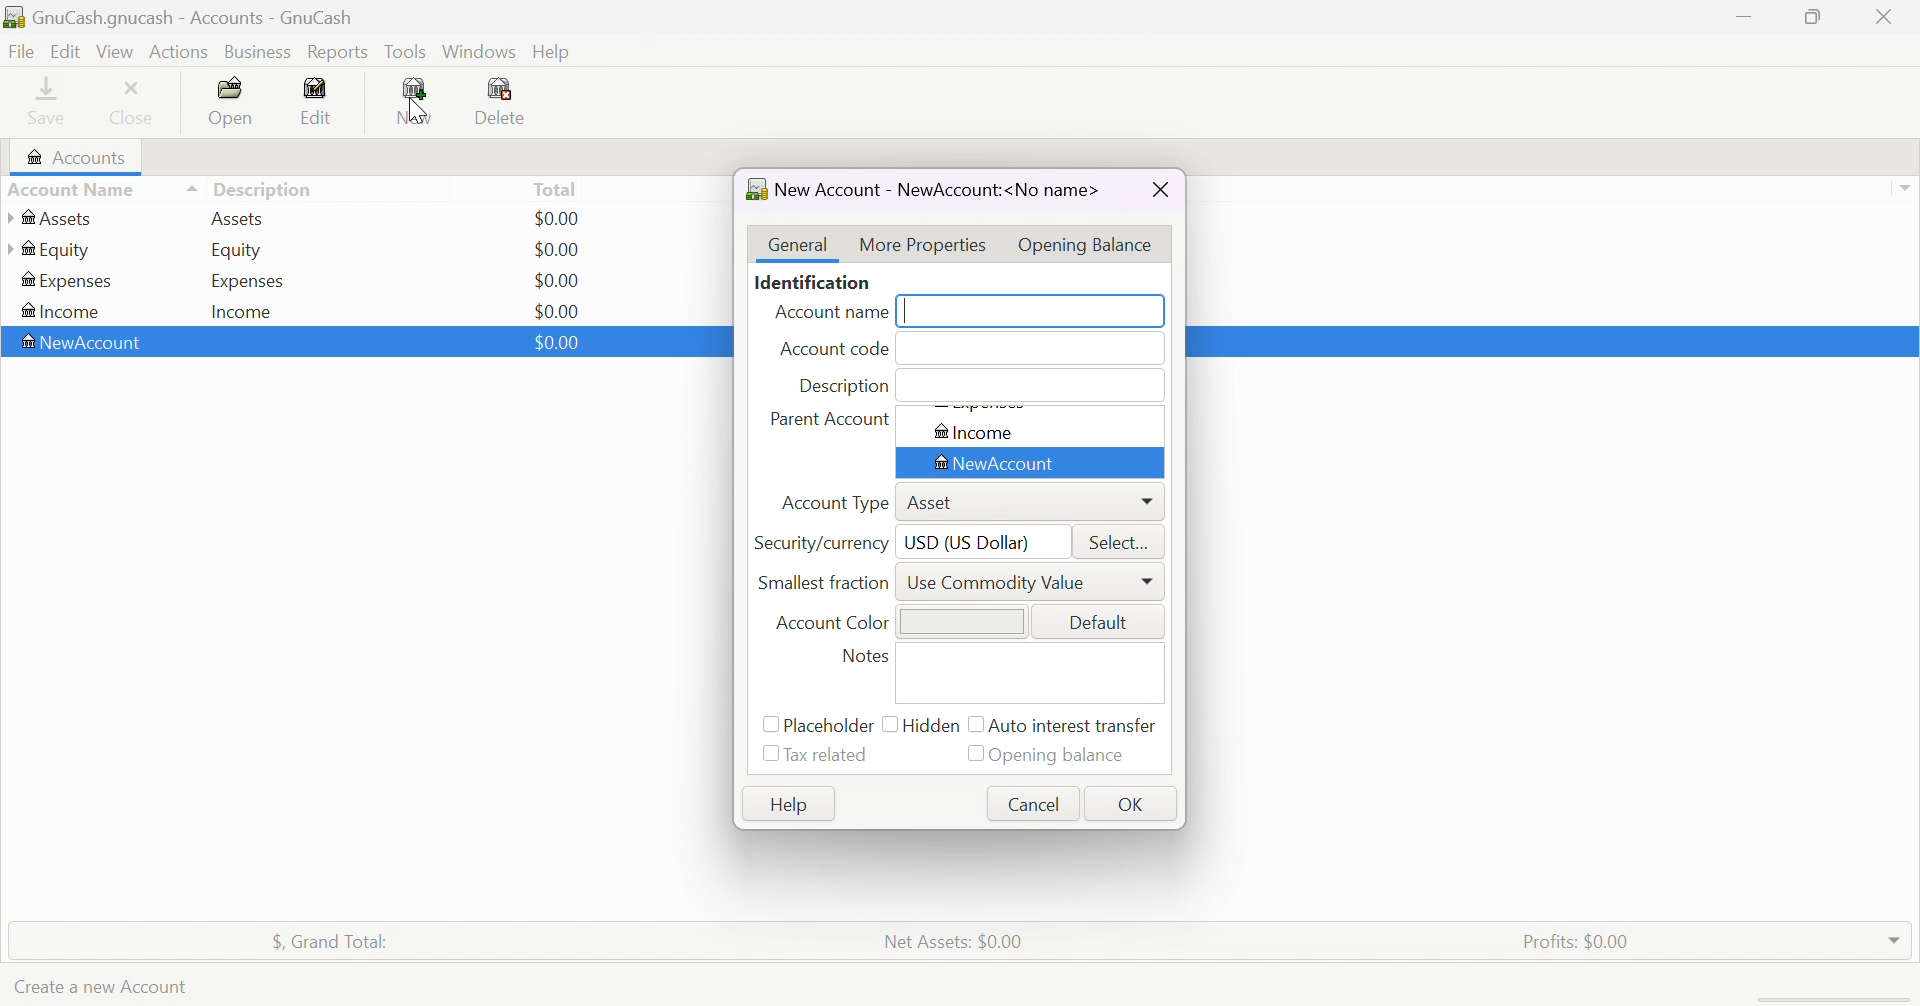 Image resolution: width=1920 pixels, height=1006 pixels. I want to click on Business, so click(262, 52).